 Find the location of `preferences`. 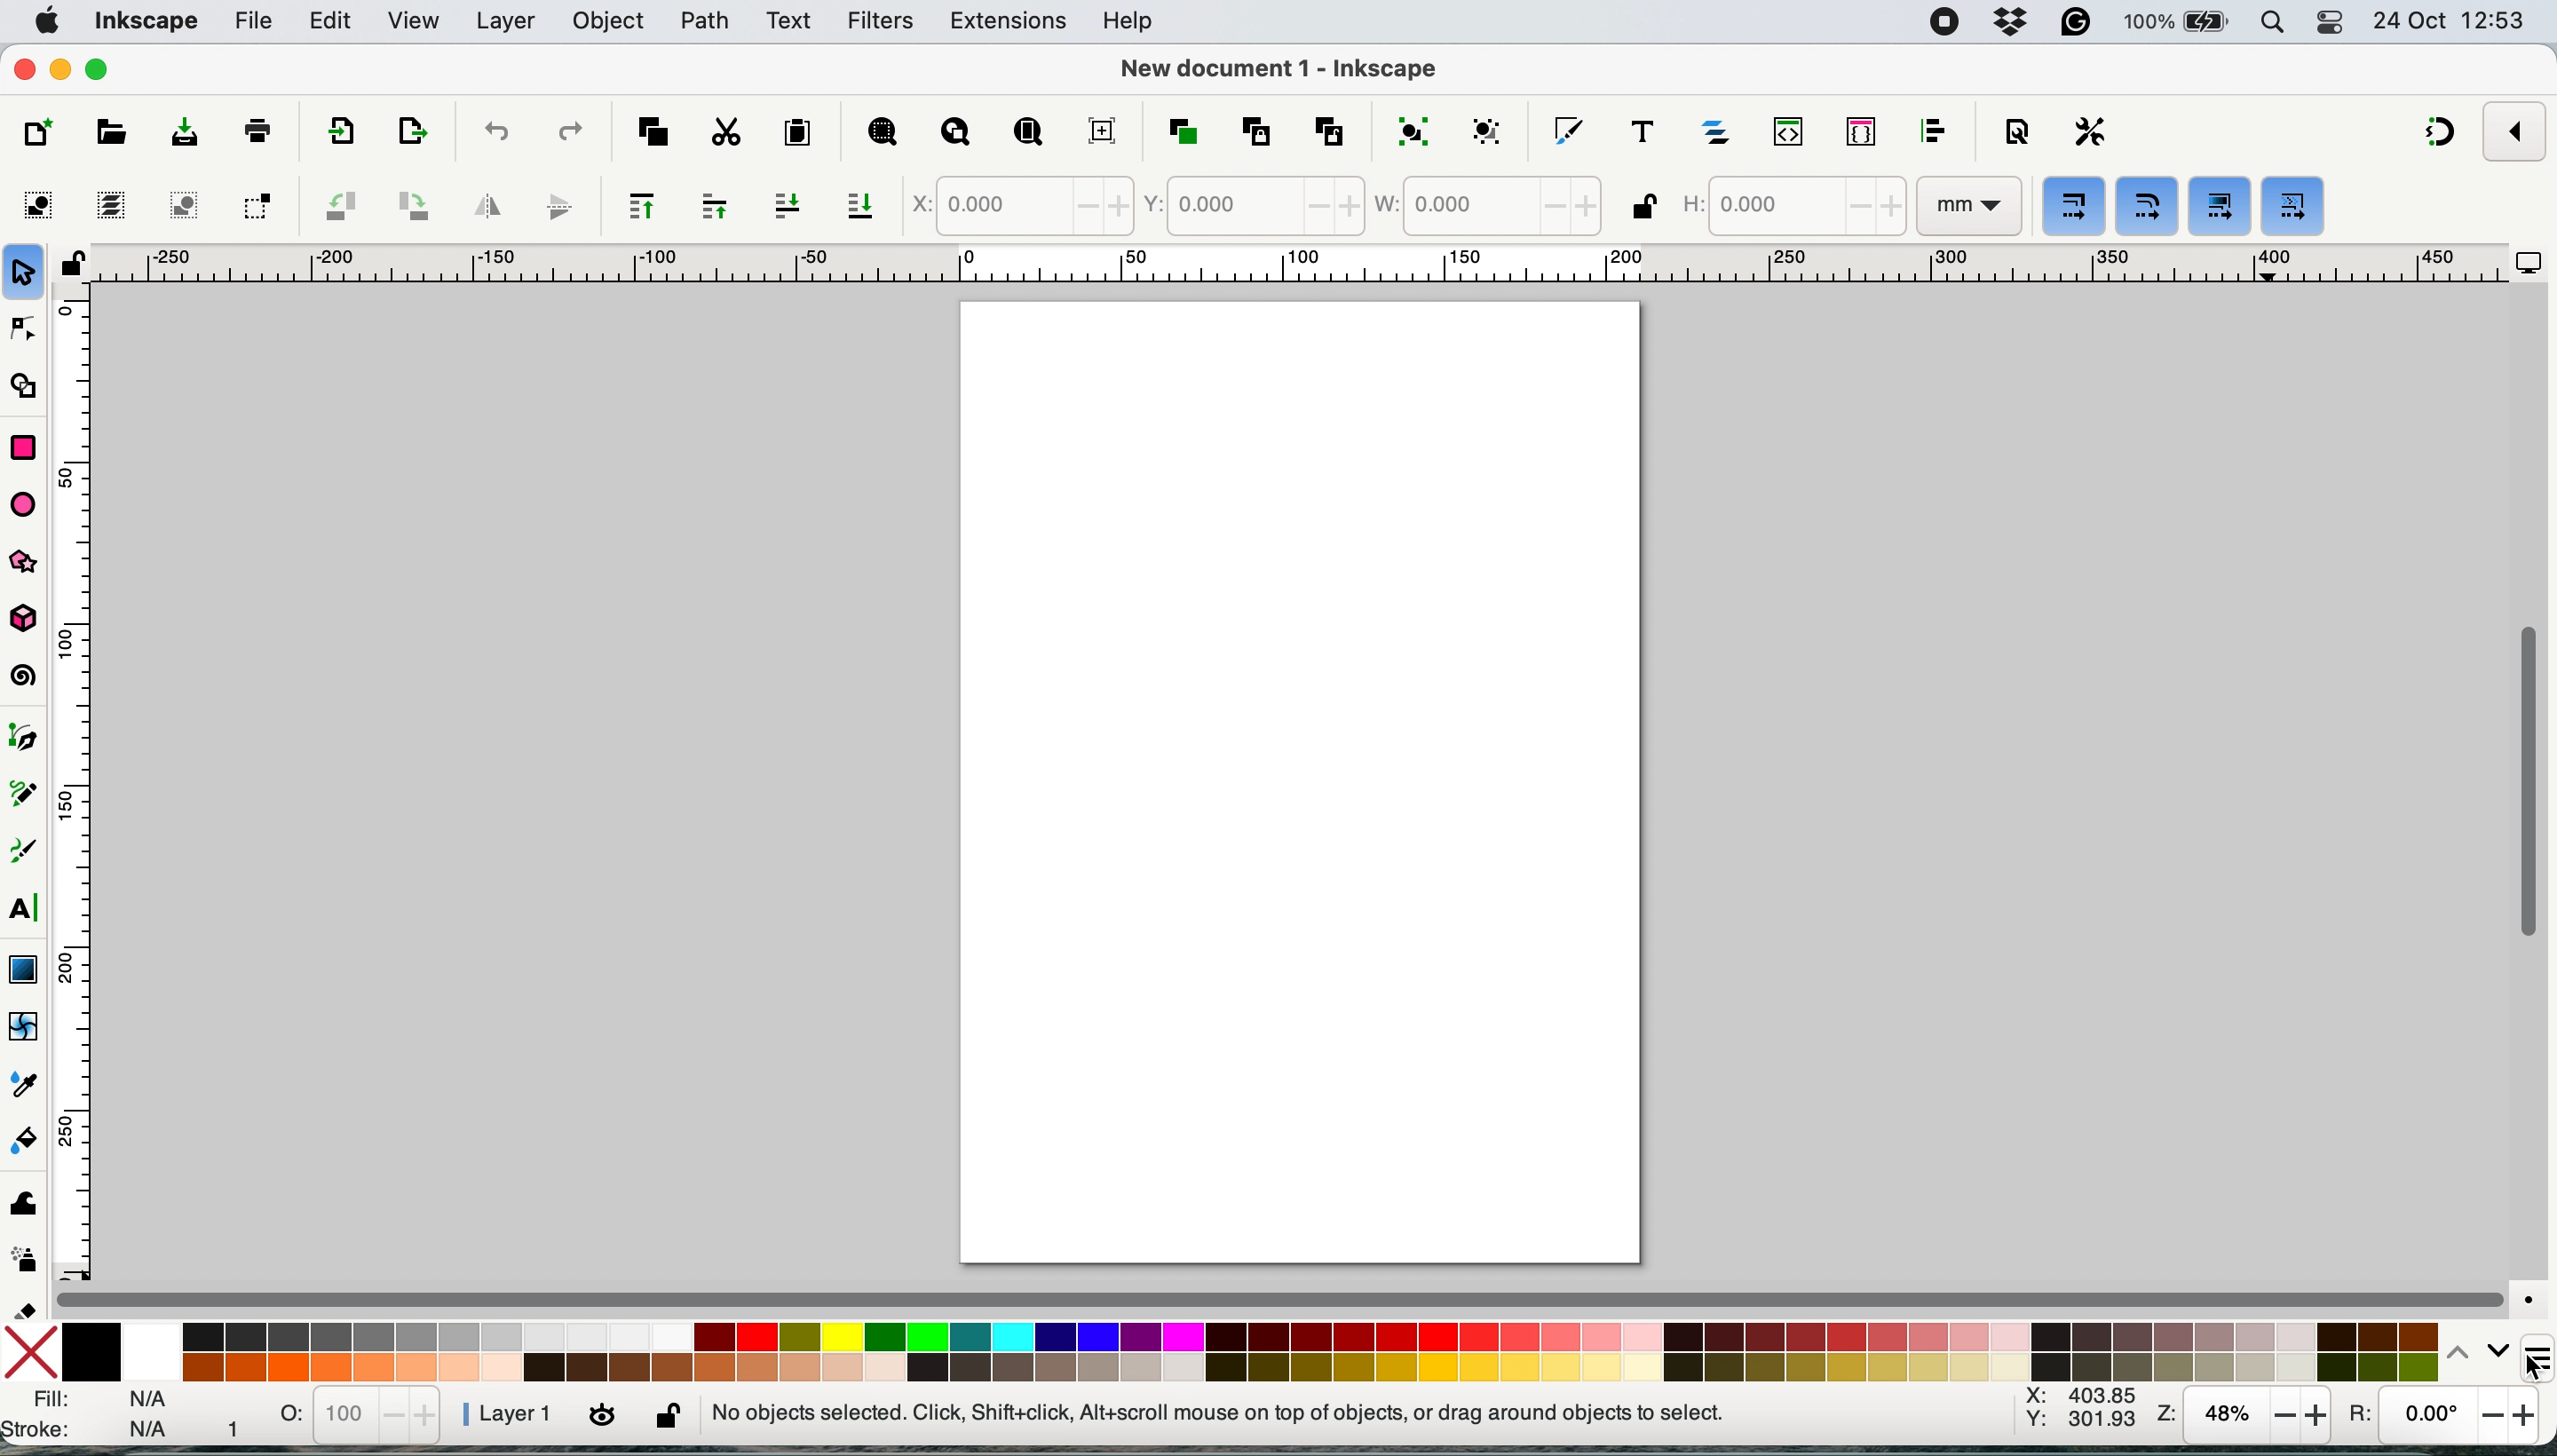

preferences is located at coordinates (2089, 130).